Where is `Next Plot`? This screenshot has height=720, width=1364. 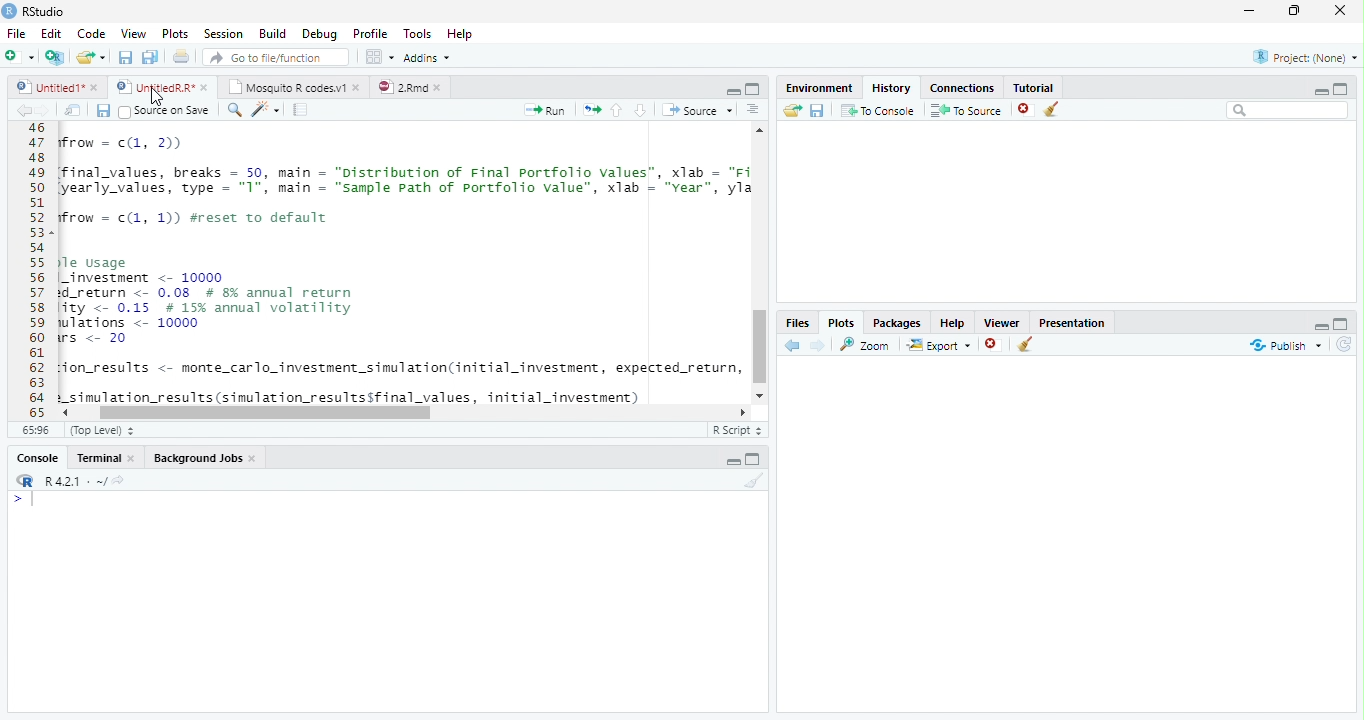 Next Plot is located at coordinates (818, 345).